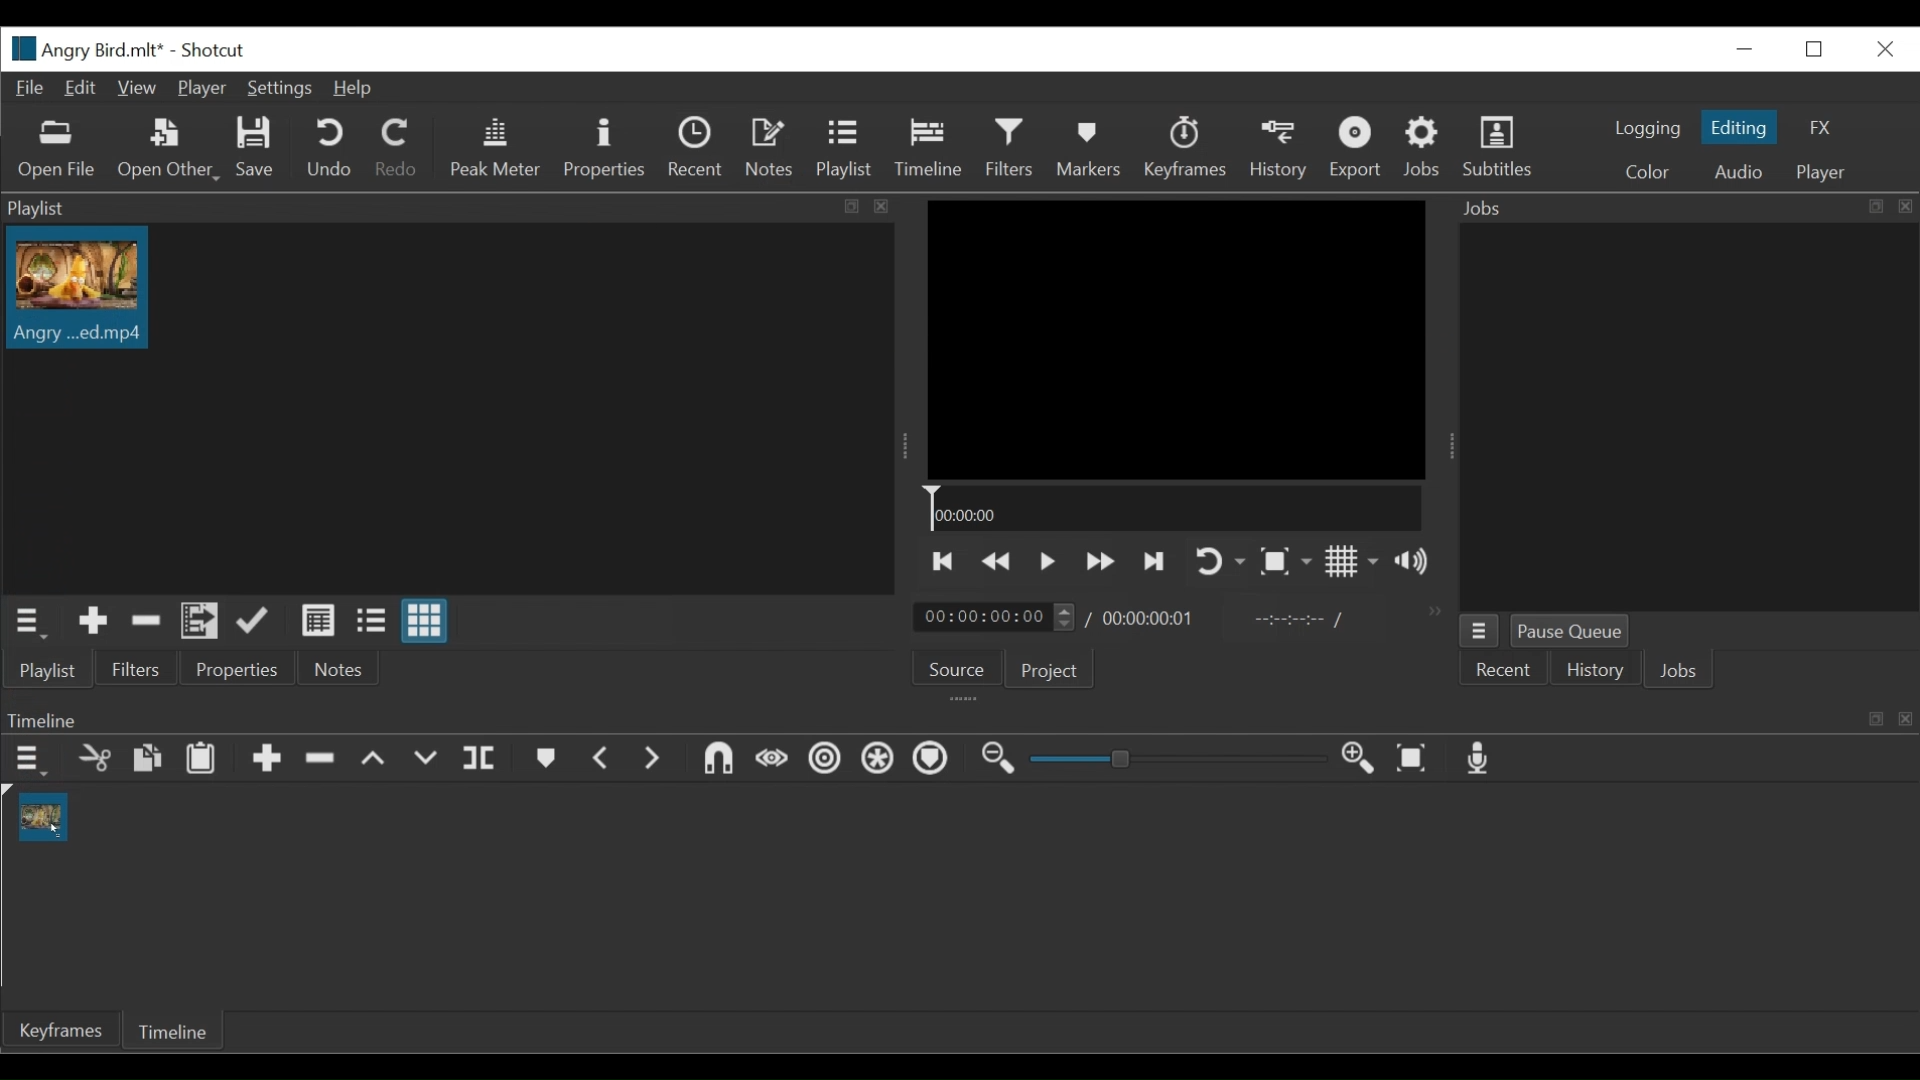 Image resolution: width=1920 pixels, height=1080 pixels. What do you see at coordinates (1288, 564) in the screenshot?
I see `Toggle zoom` at bounding box center [1288, 564].